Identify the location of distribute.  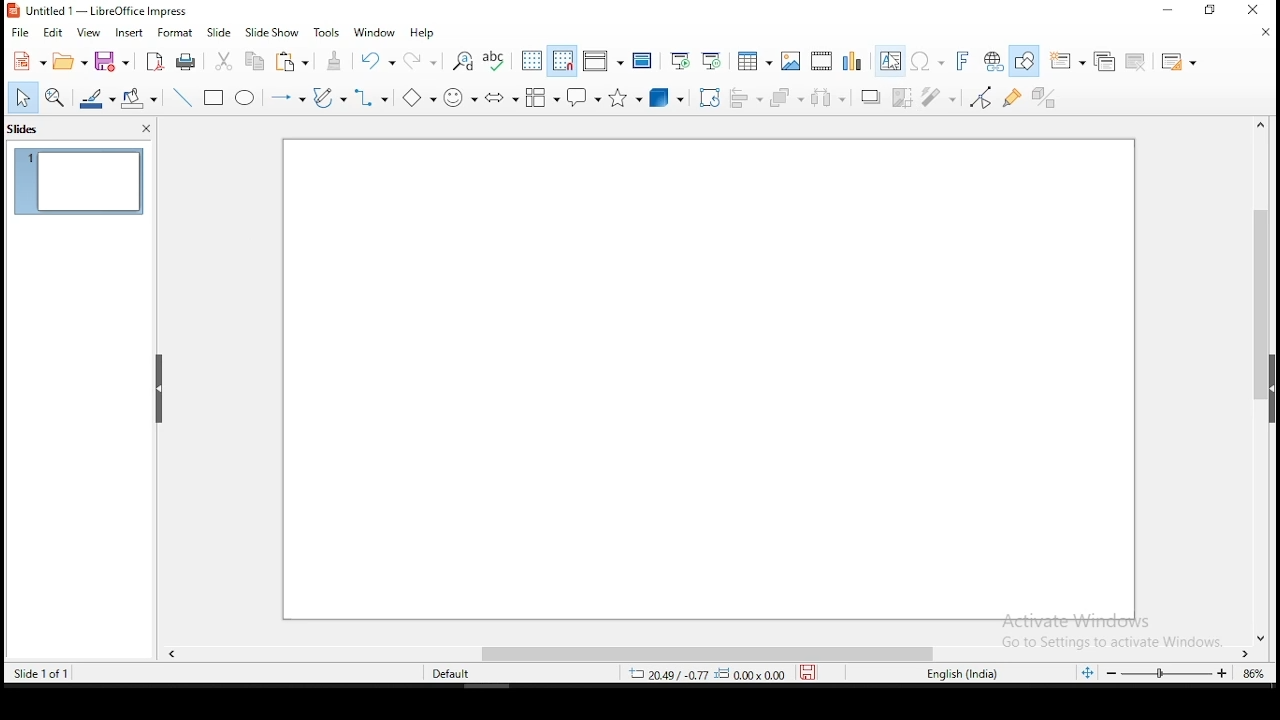
(829, 99).